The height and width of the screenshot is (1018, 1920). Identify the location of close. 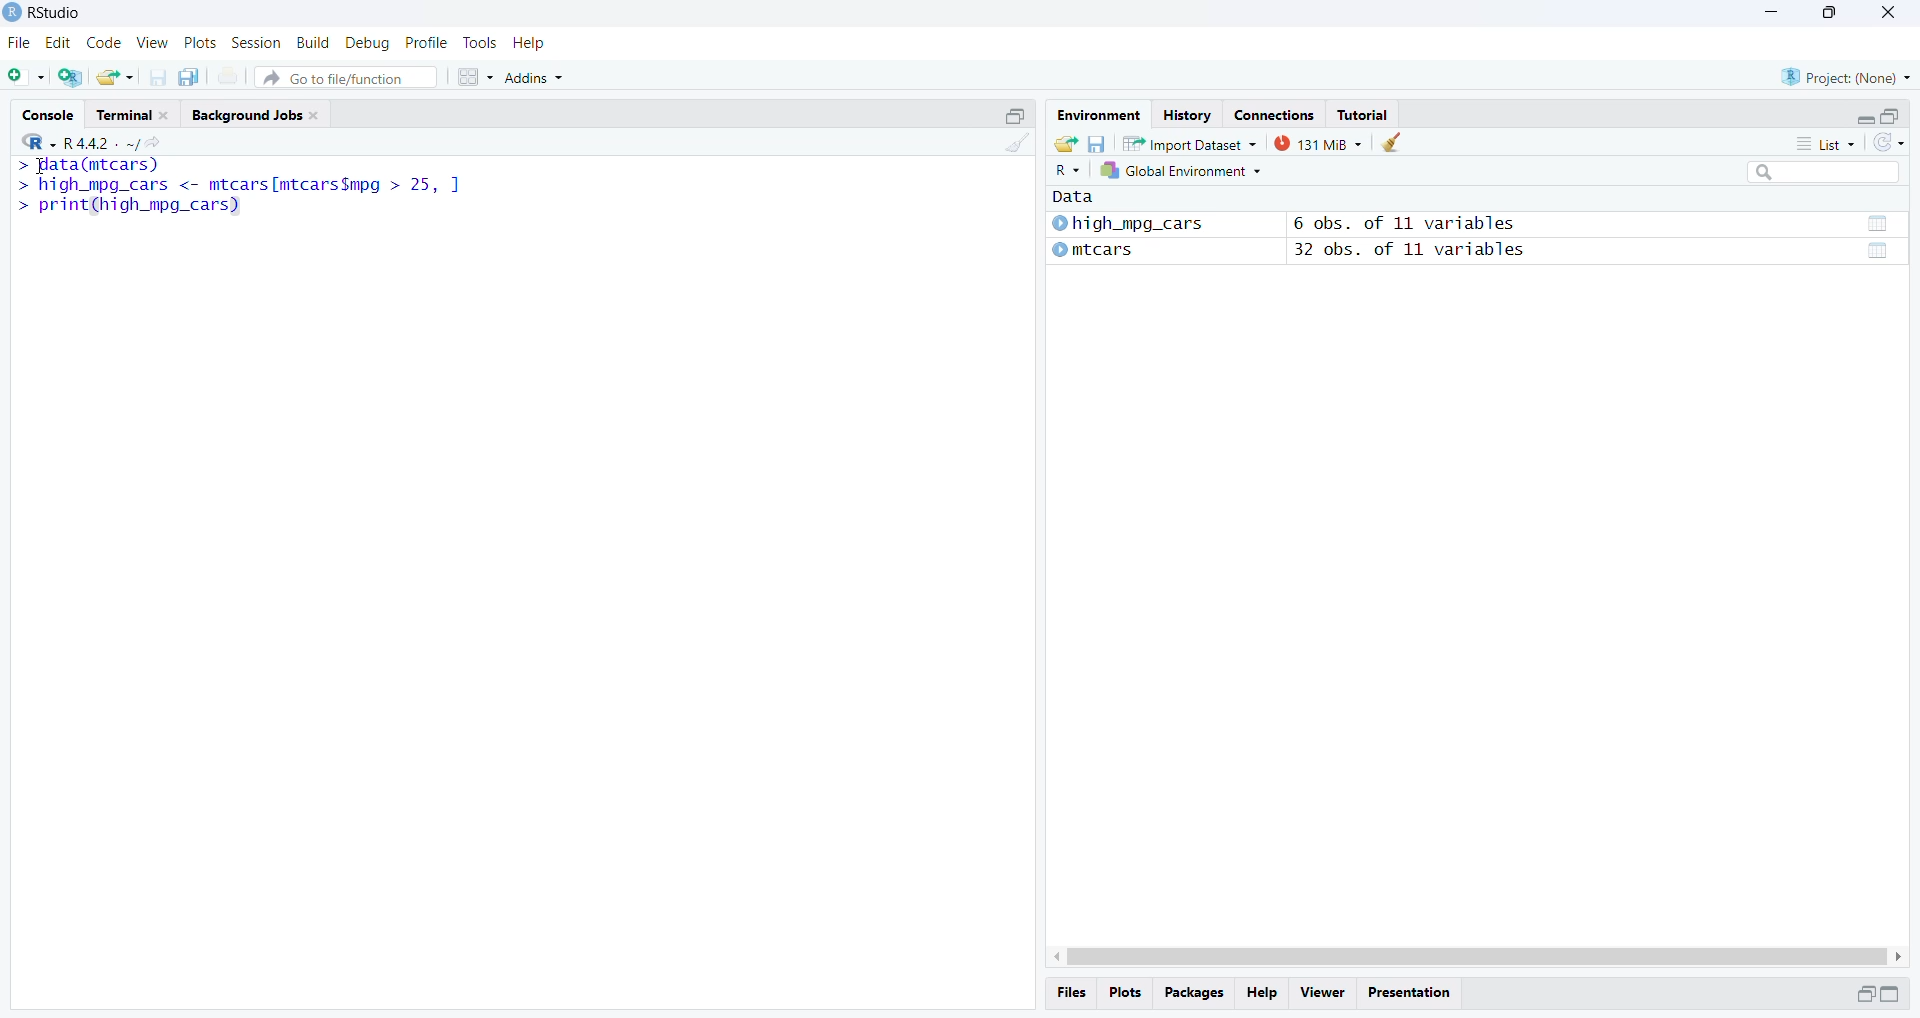
(1887, 15).